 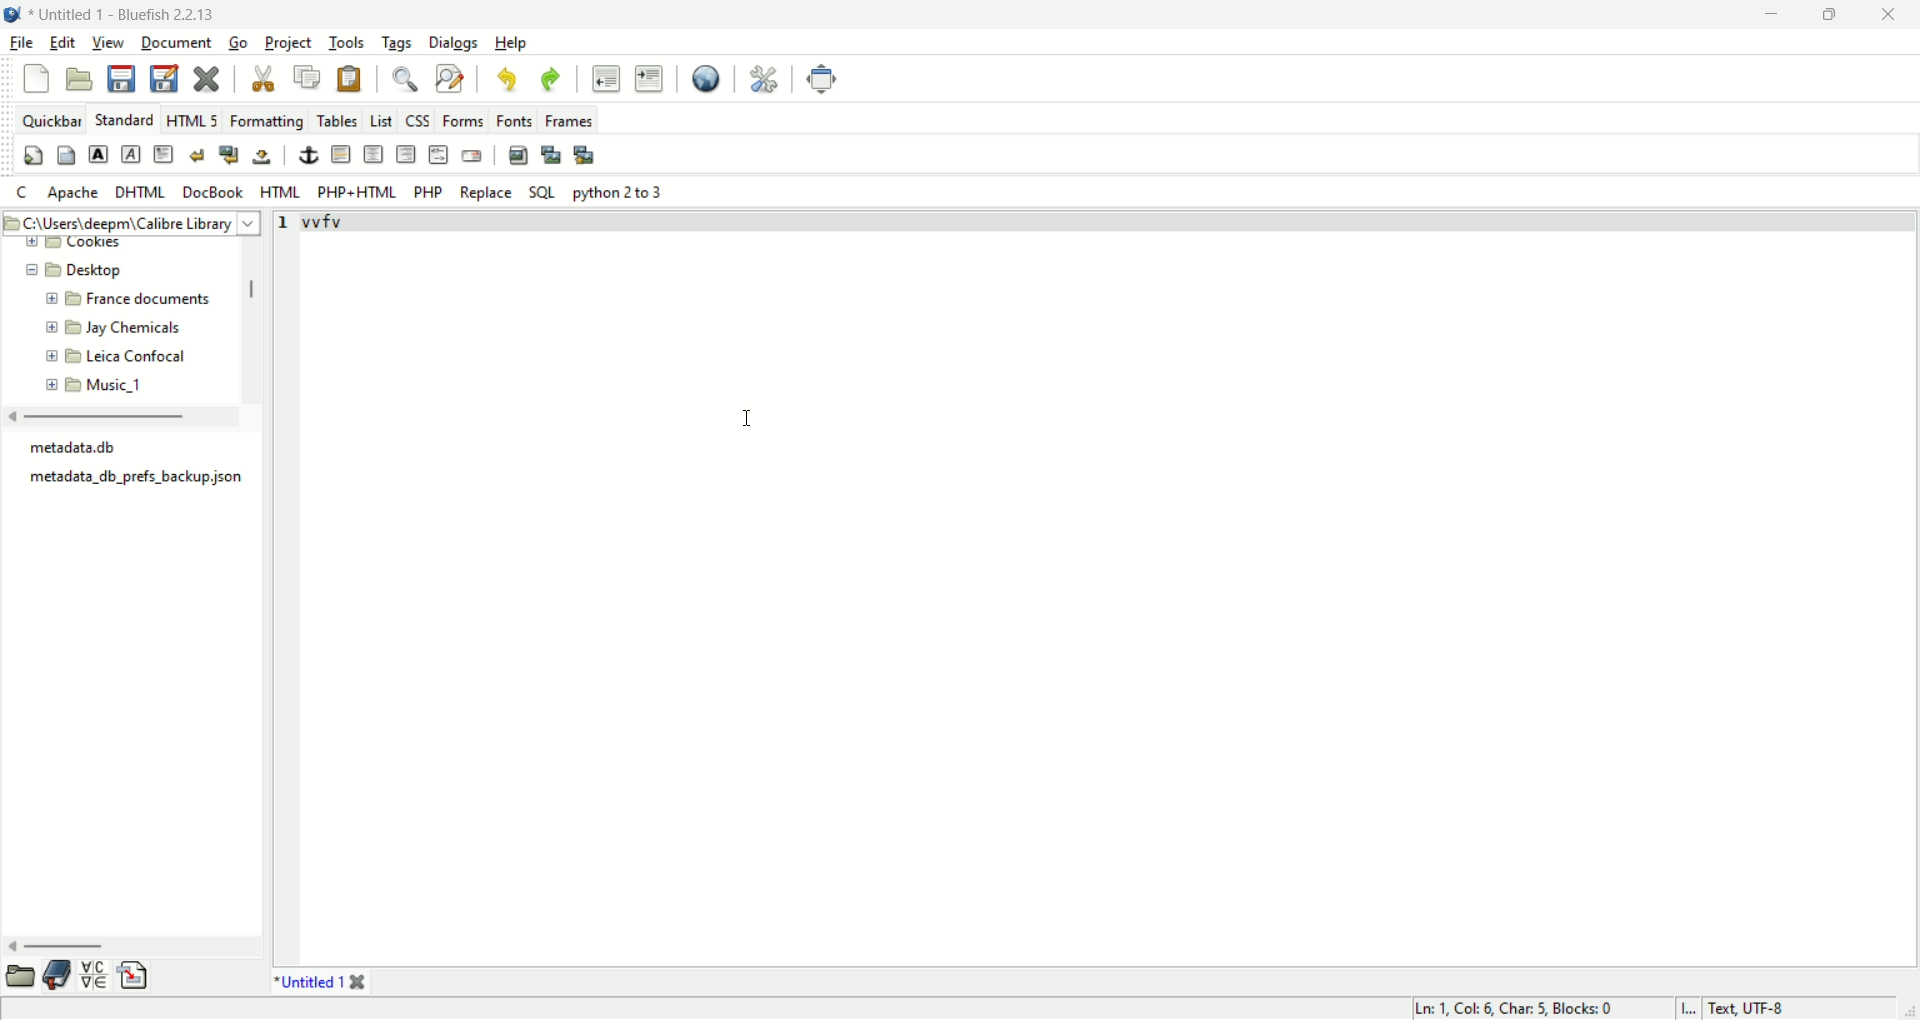 What do you see at coordinates (455, 44) in the screenshot?
I see `dialogs` at bounding box center [455, 44].